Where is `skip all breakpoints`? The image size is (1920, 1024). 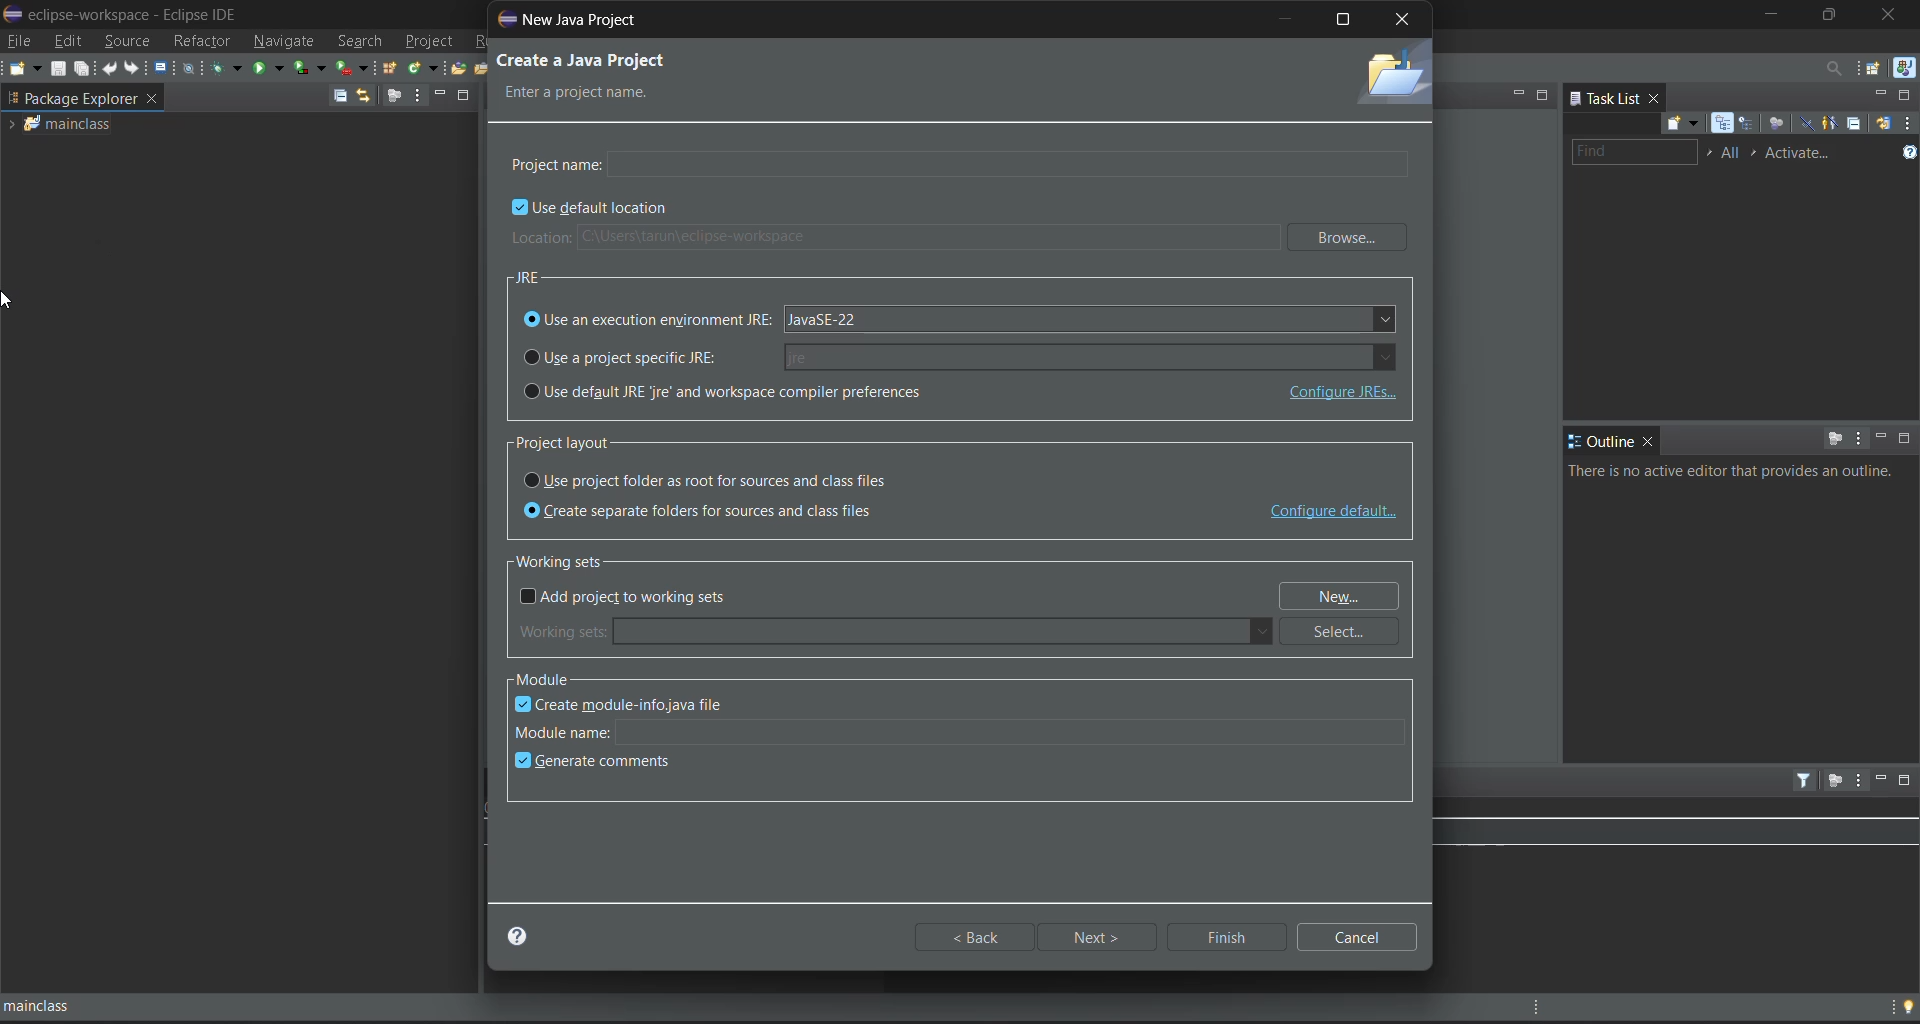
skip all breakpoints is located at coordinates (191, 70).